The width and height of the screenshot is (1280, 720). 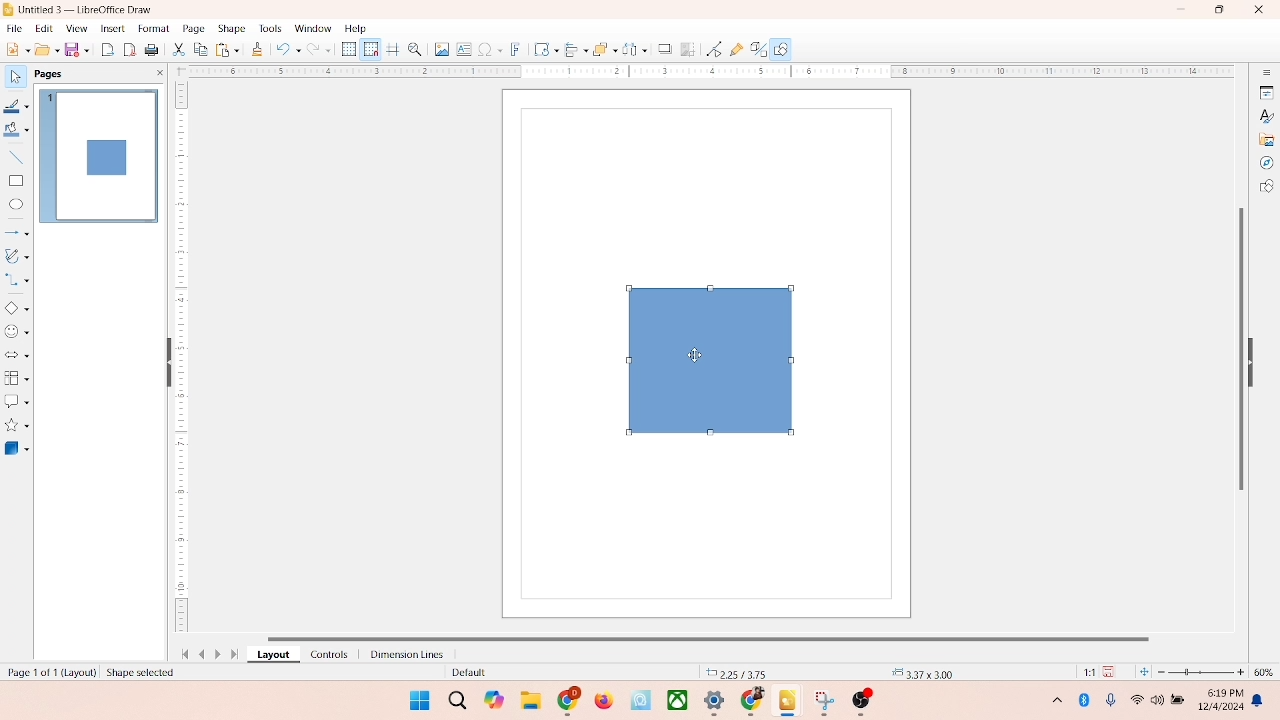 I want to click on 3D shape, so click(x=17, y=448).